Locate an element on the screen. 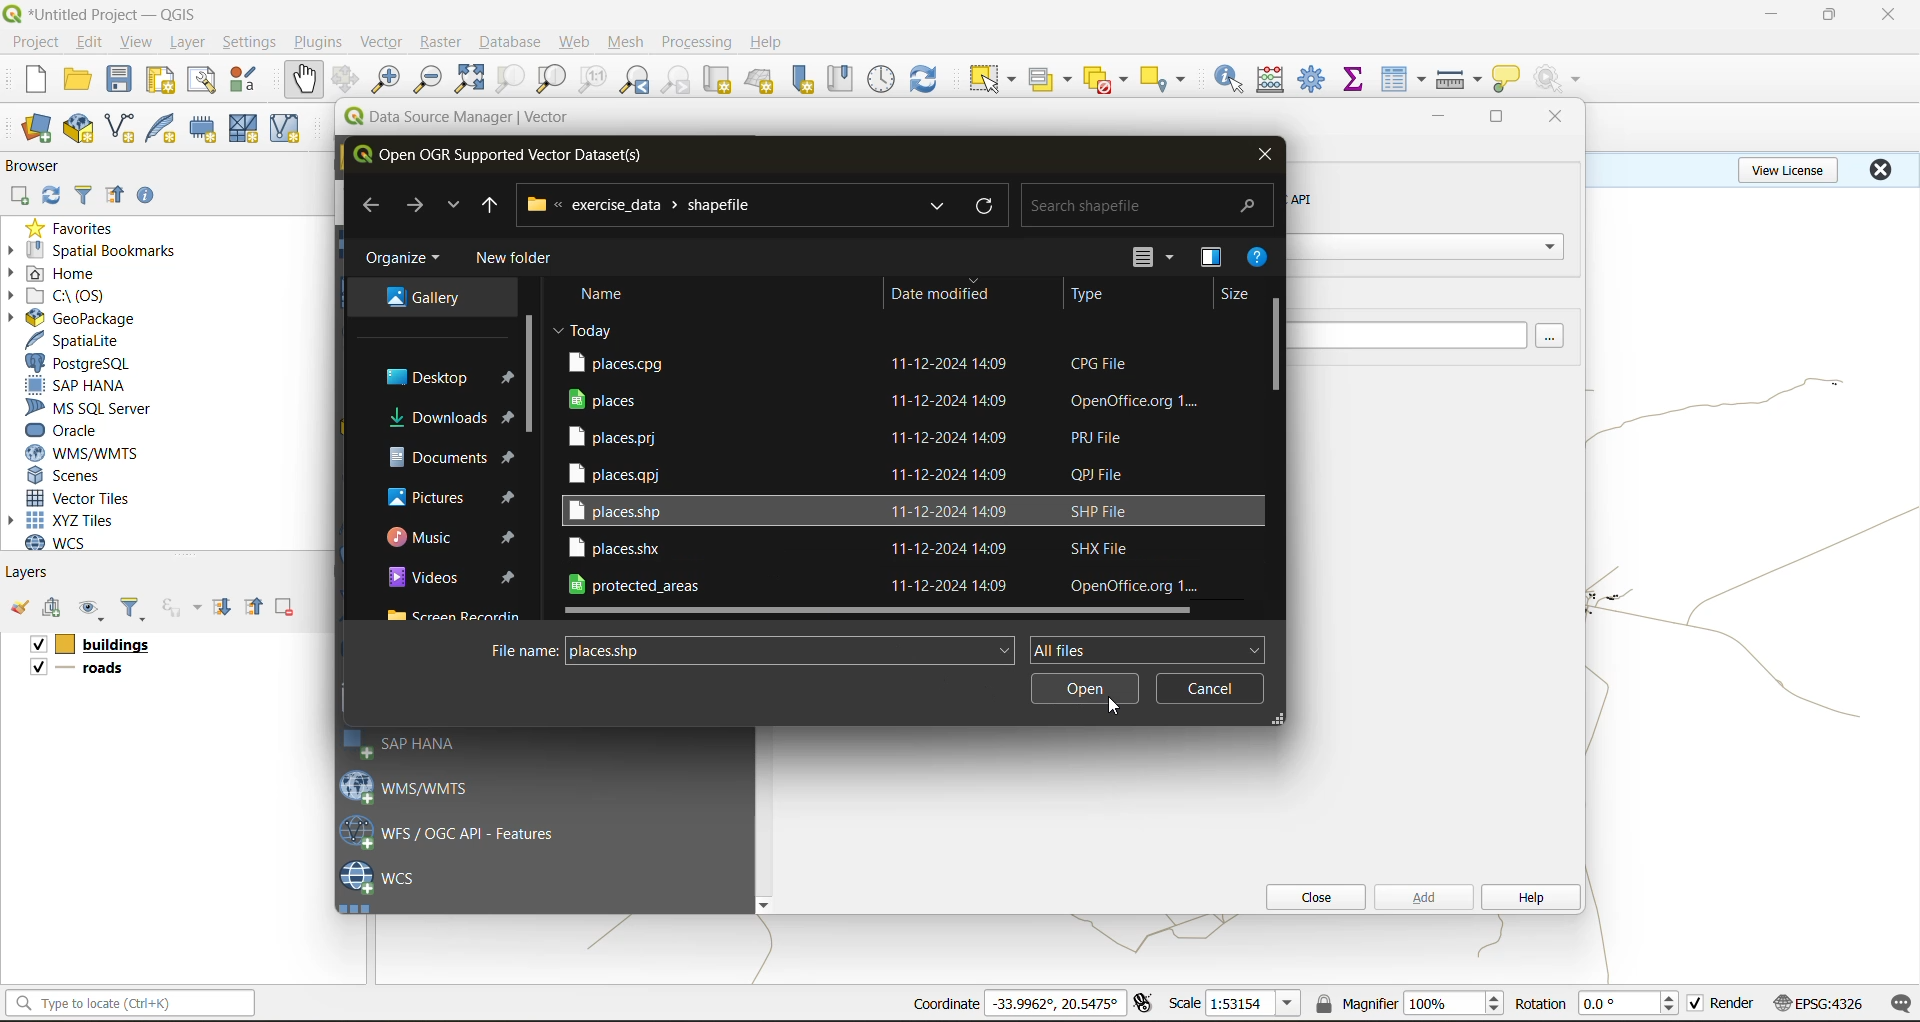  wfs/ogc api feaures is located at coordinates (459, 832).